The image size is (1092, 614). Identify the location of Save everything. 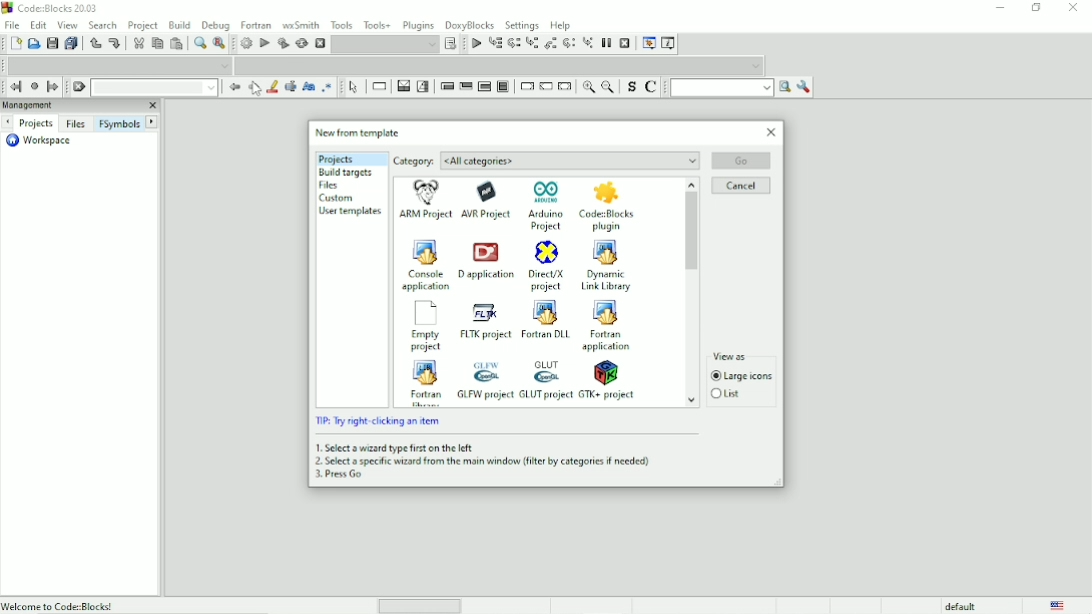
(71, 43).